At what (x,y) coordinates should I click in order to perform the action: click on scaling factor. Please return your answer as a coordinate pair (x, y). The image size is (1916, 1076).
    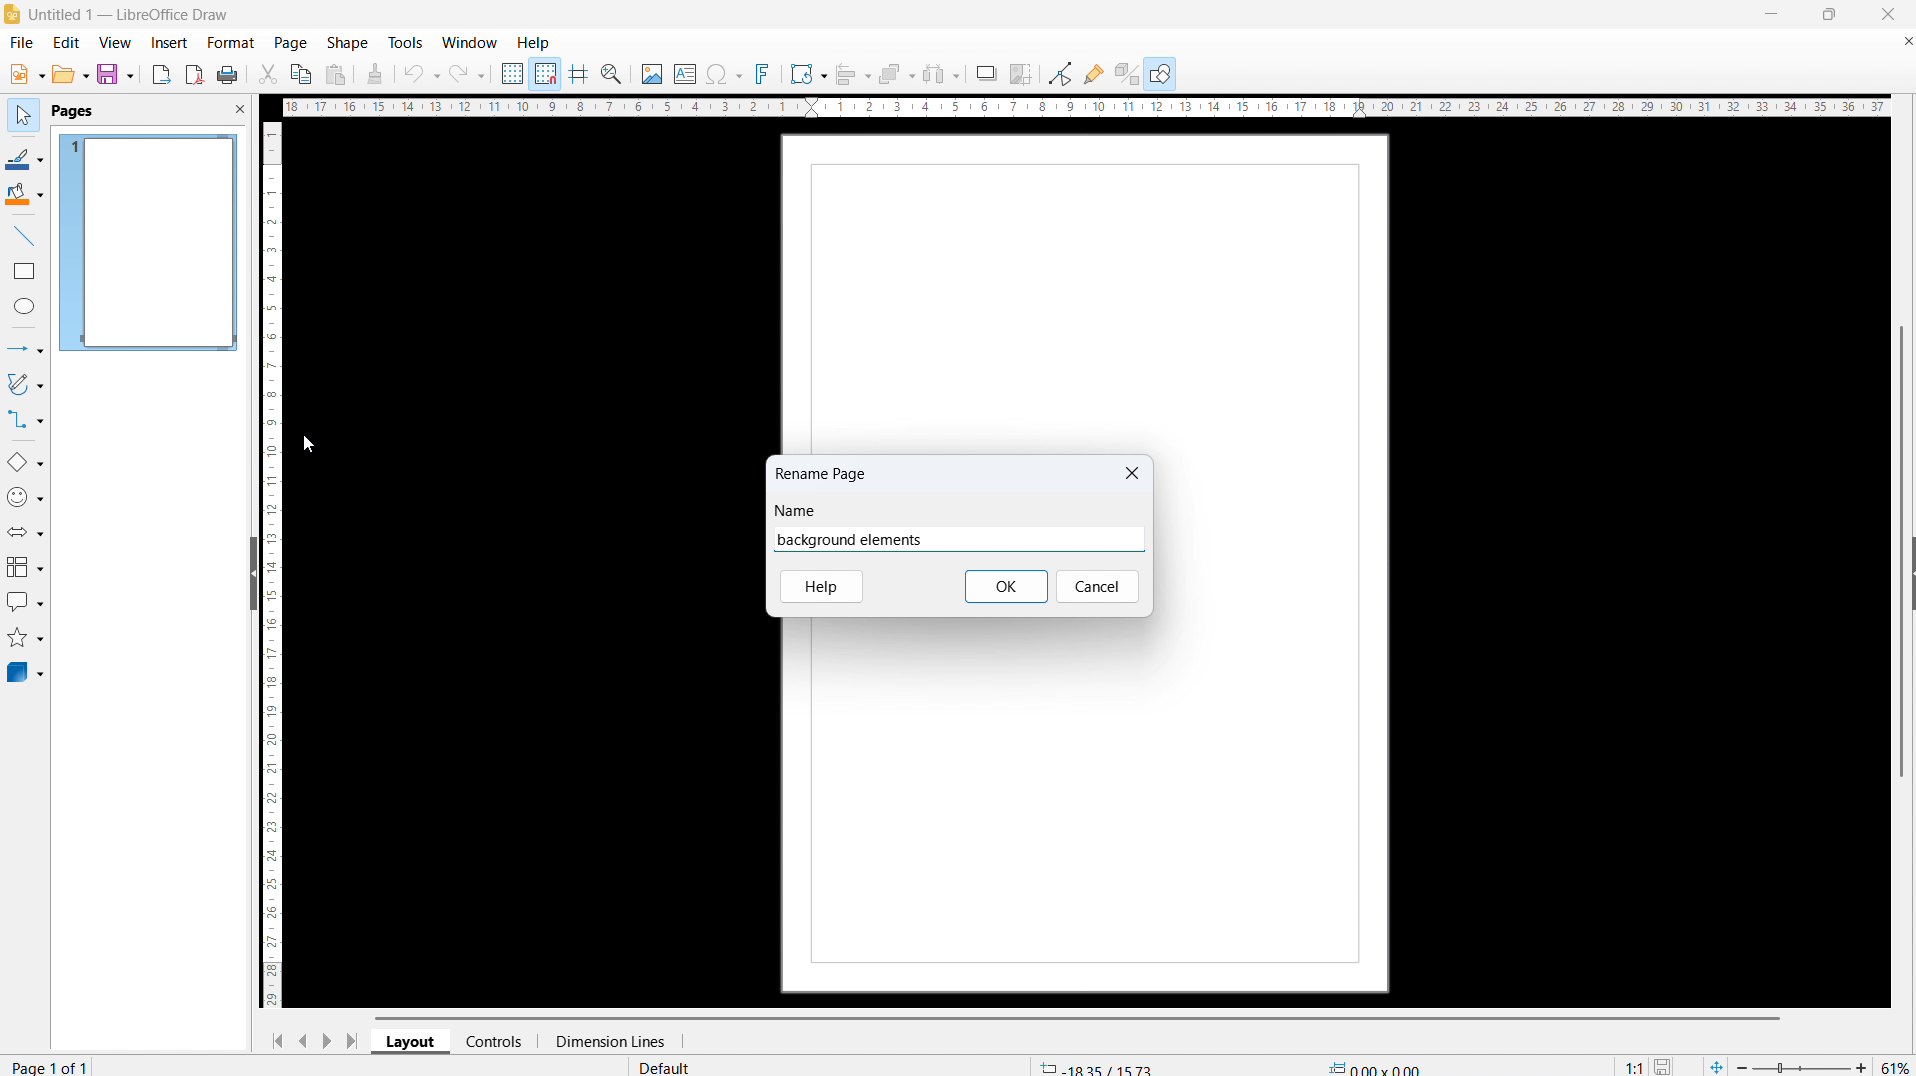
    Looking at the image, I should click on (1634, 1064).